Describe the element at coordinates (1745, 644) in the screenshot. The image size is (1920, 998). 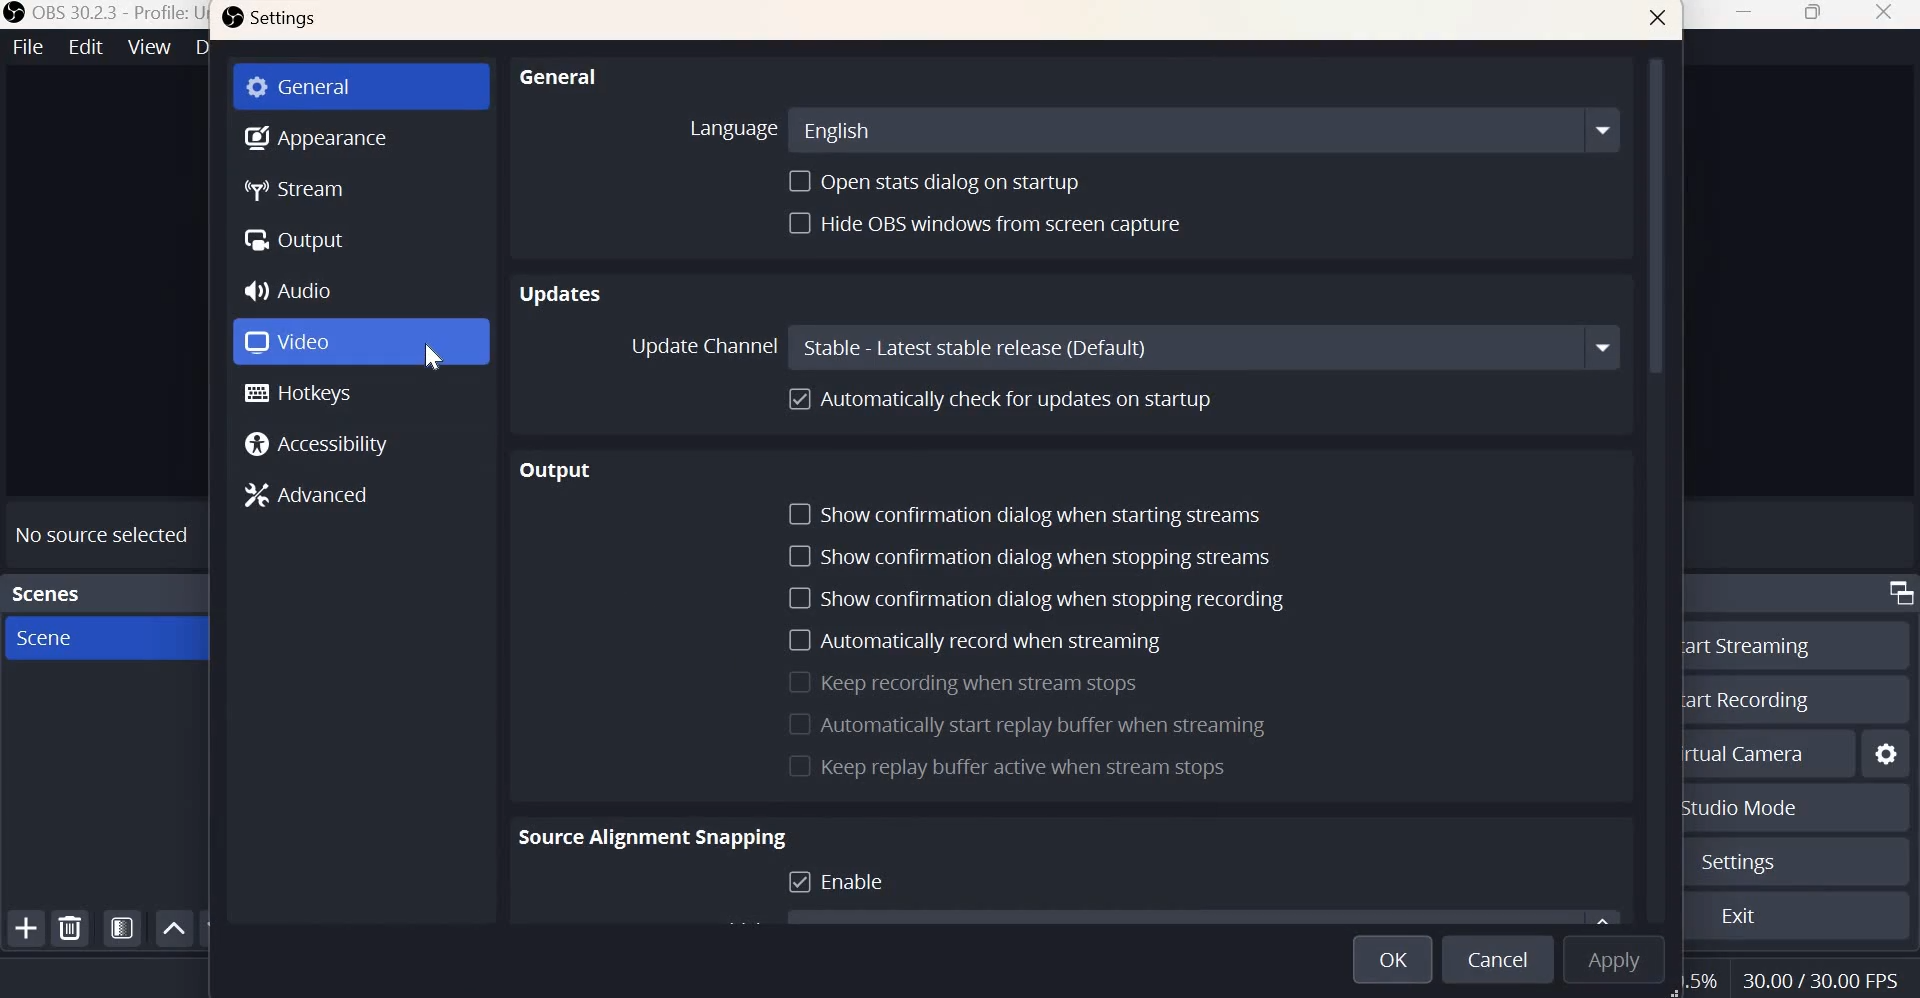
I see `Start streaming` at that location.